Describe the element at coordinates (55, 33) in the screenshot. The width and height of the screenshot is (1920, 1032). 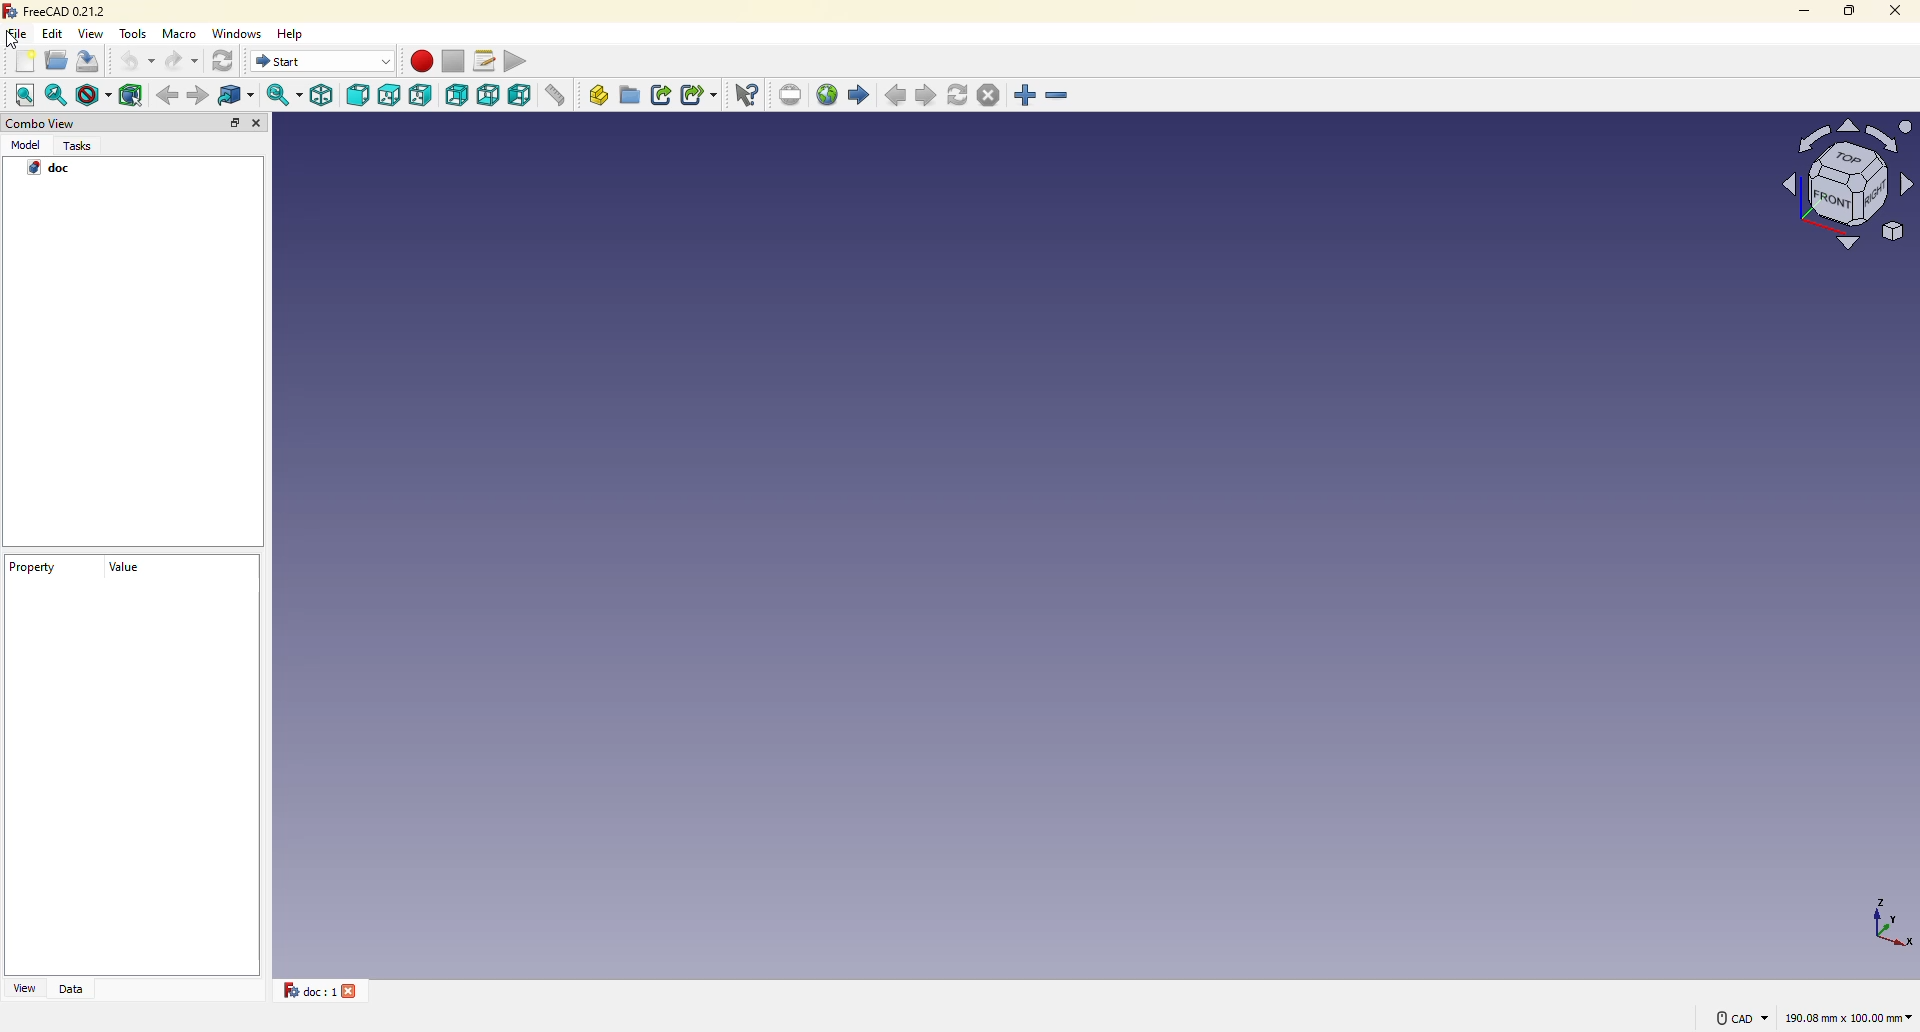
I see `edit` at that location.